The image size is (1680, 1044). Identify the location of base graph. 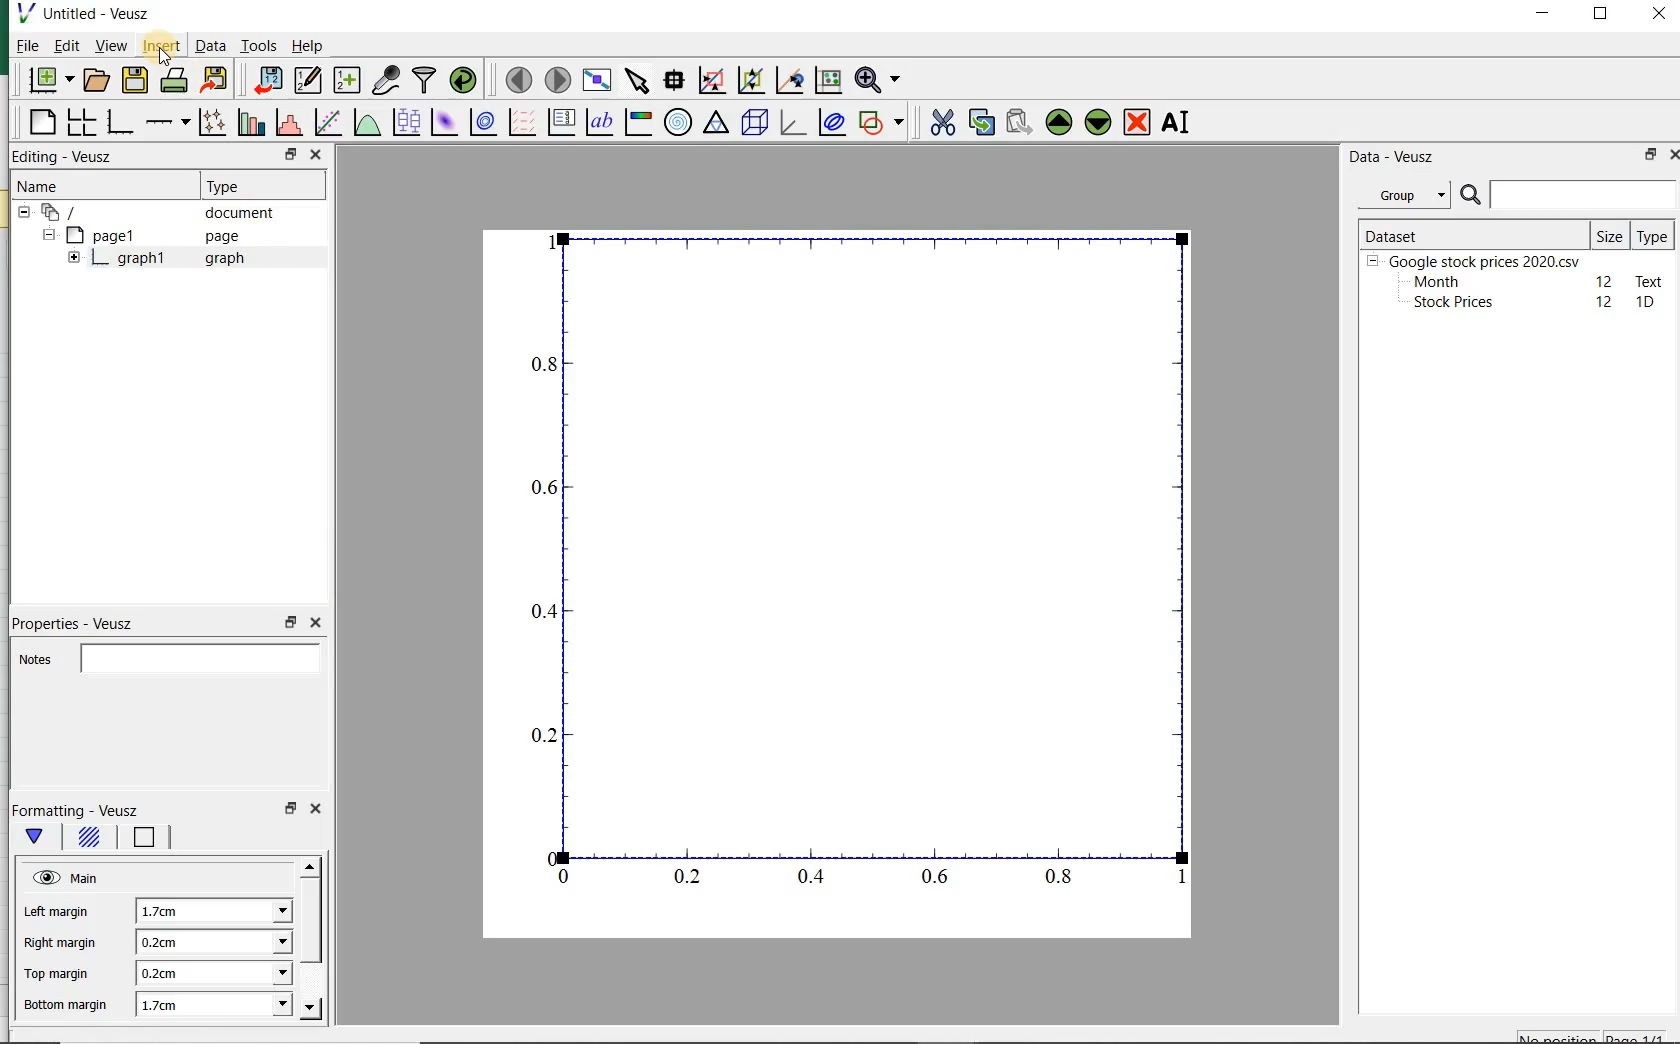
(119, 123).